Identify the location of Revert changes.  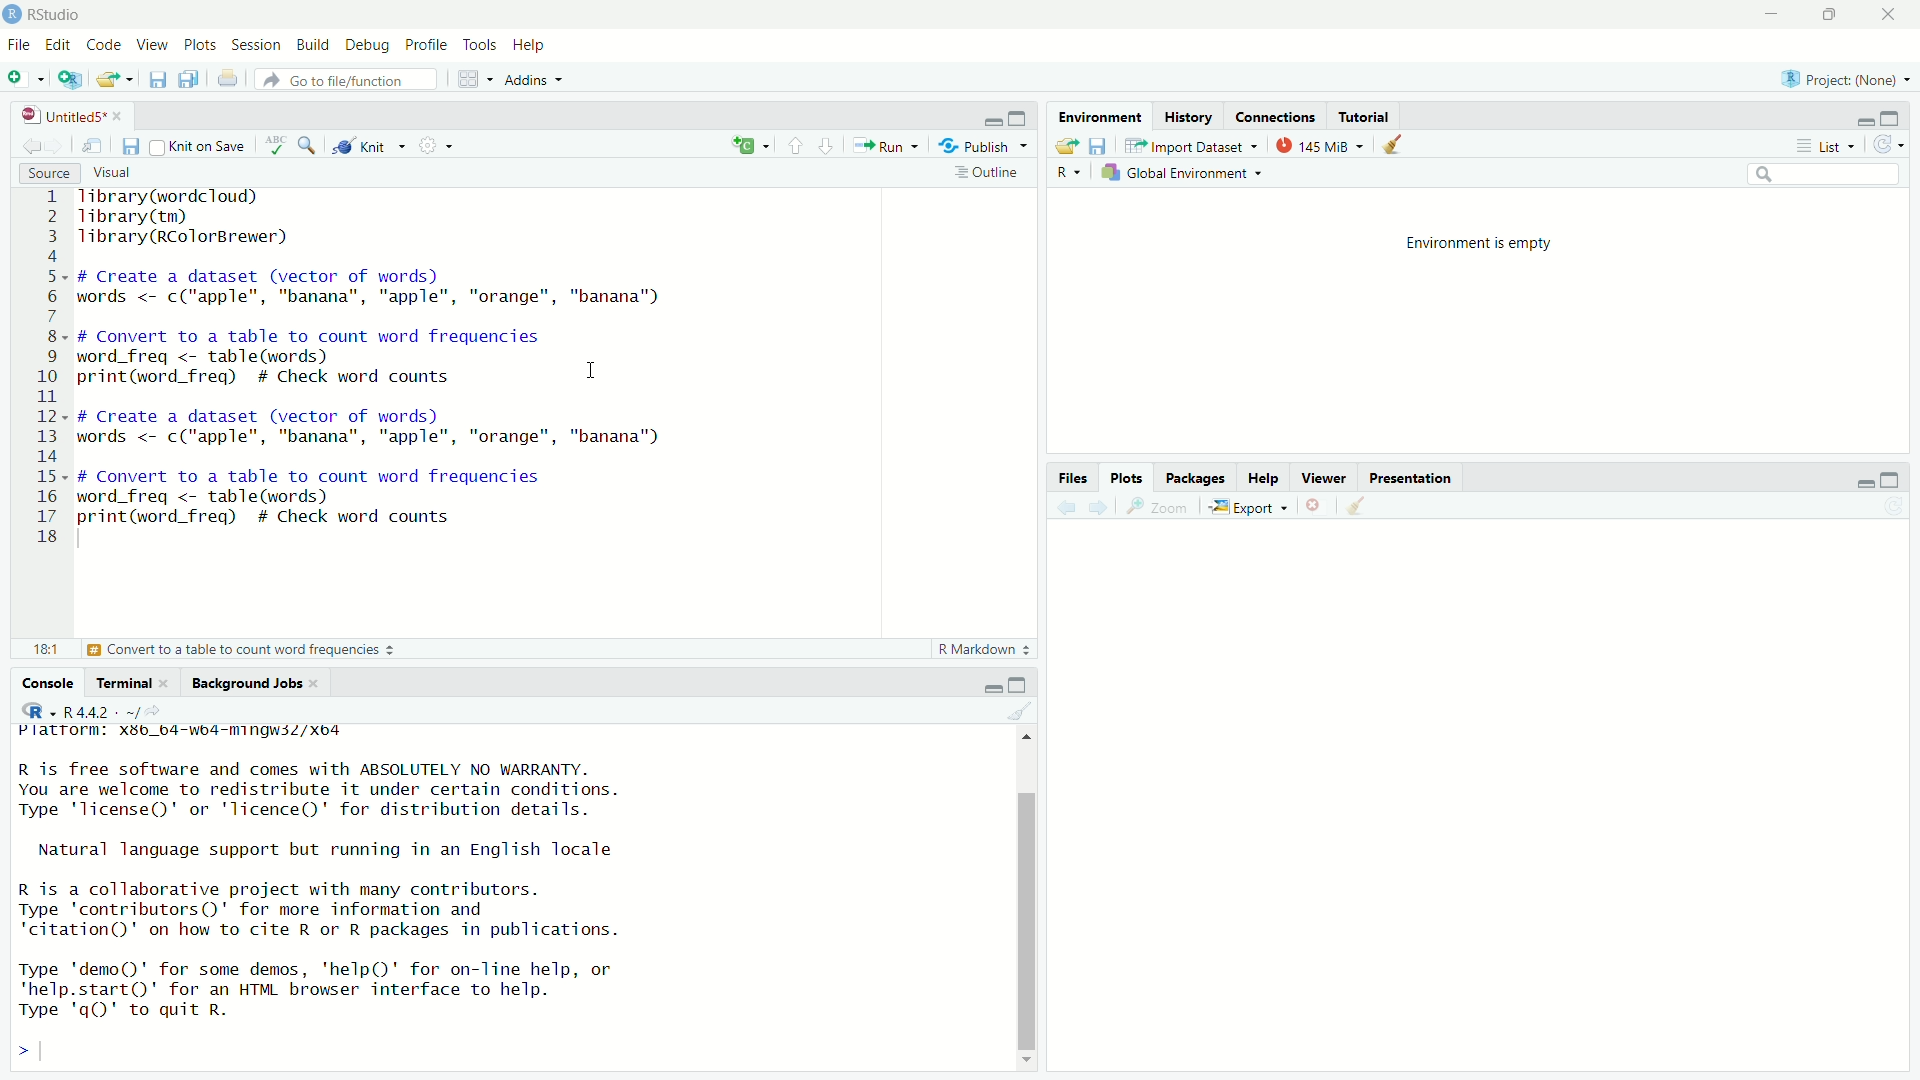
(1886, 145).